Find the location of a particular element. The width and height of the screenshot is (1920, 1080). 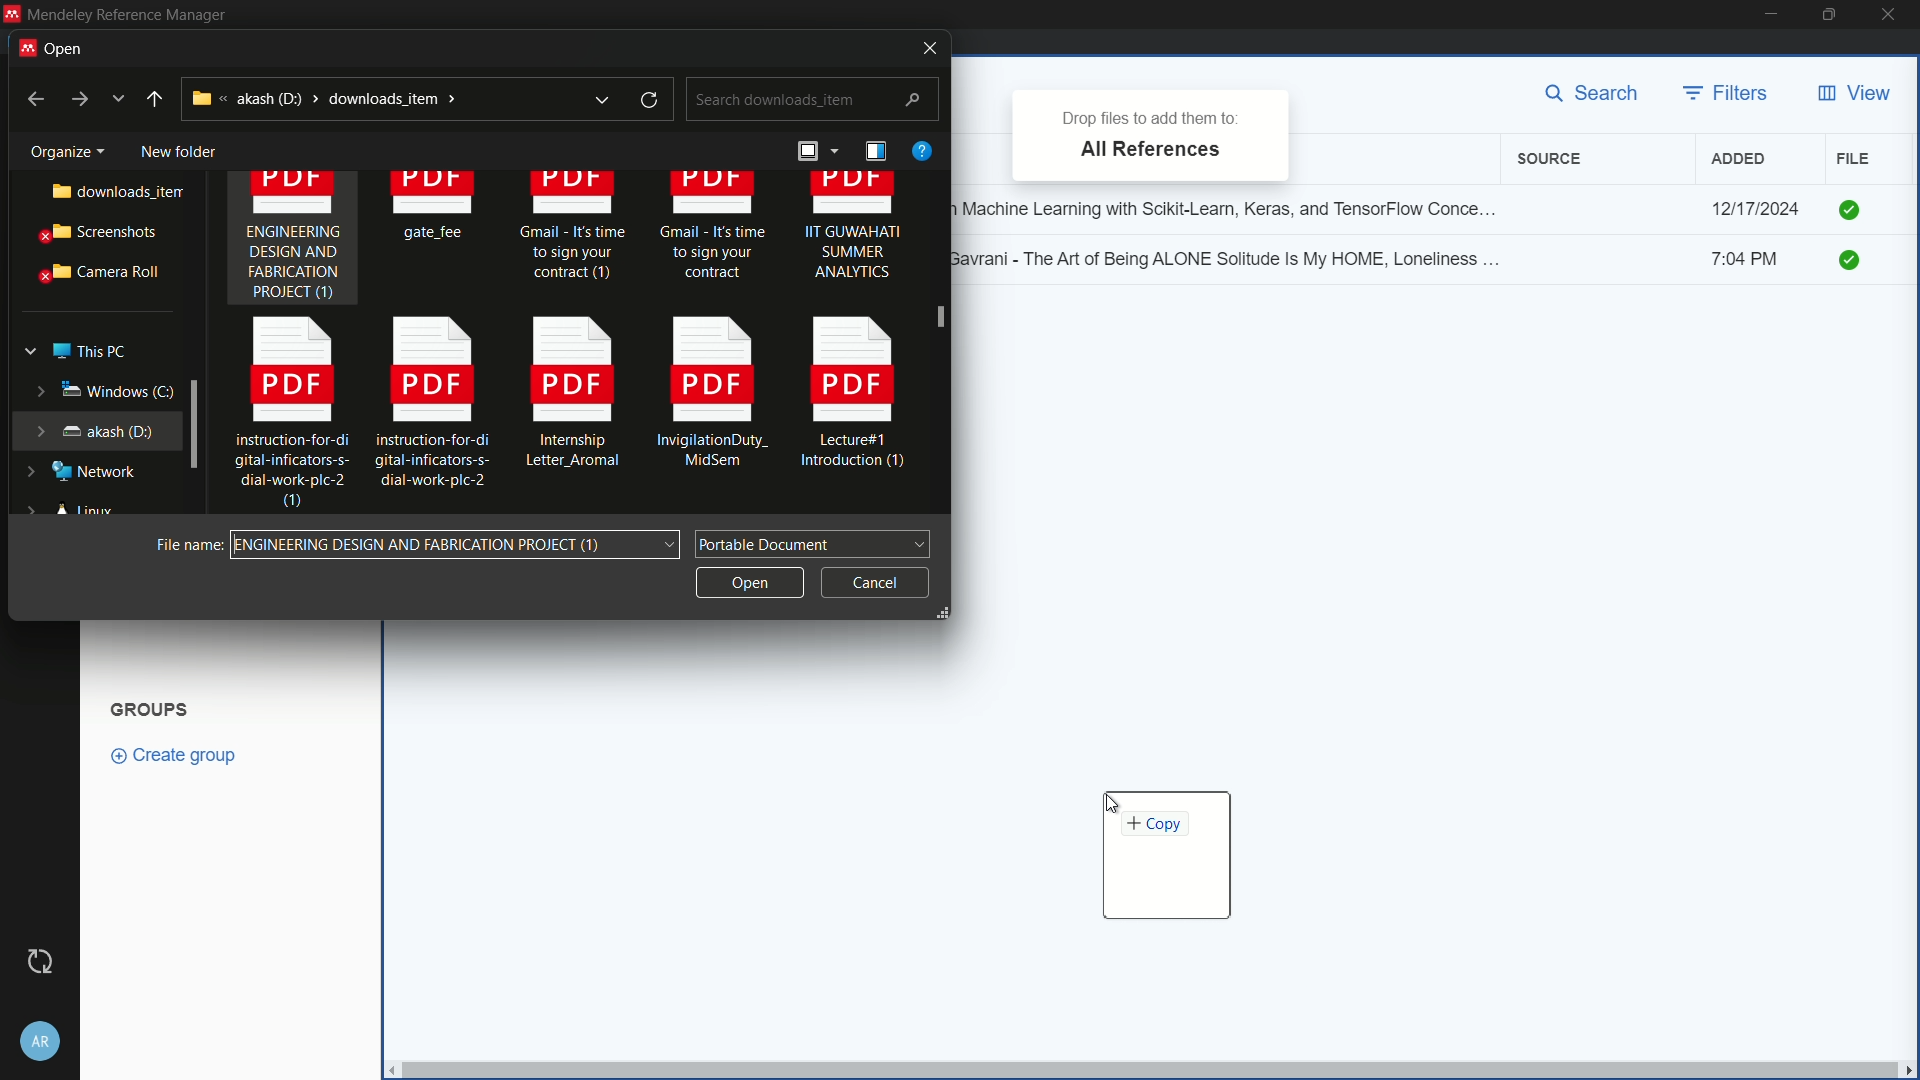

file is located at coordinates (1853, 158).